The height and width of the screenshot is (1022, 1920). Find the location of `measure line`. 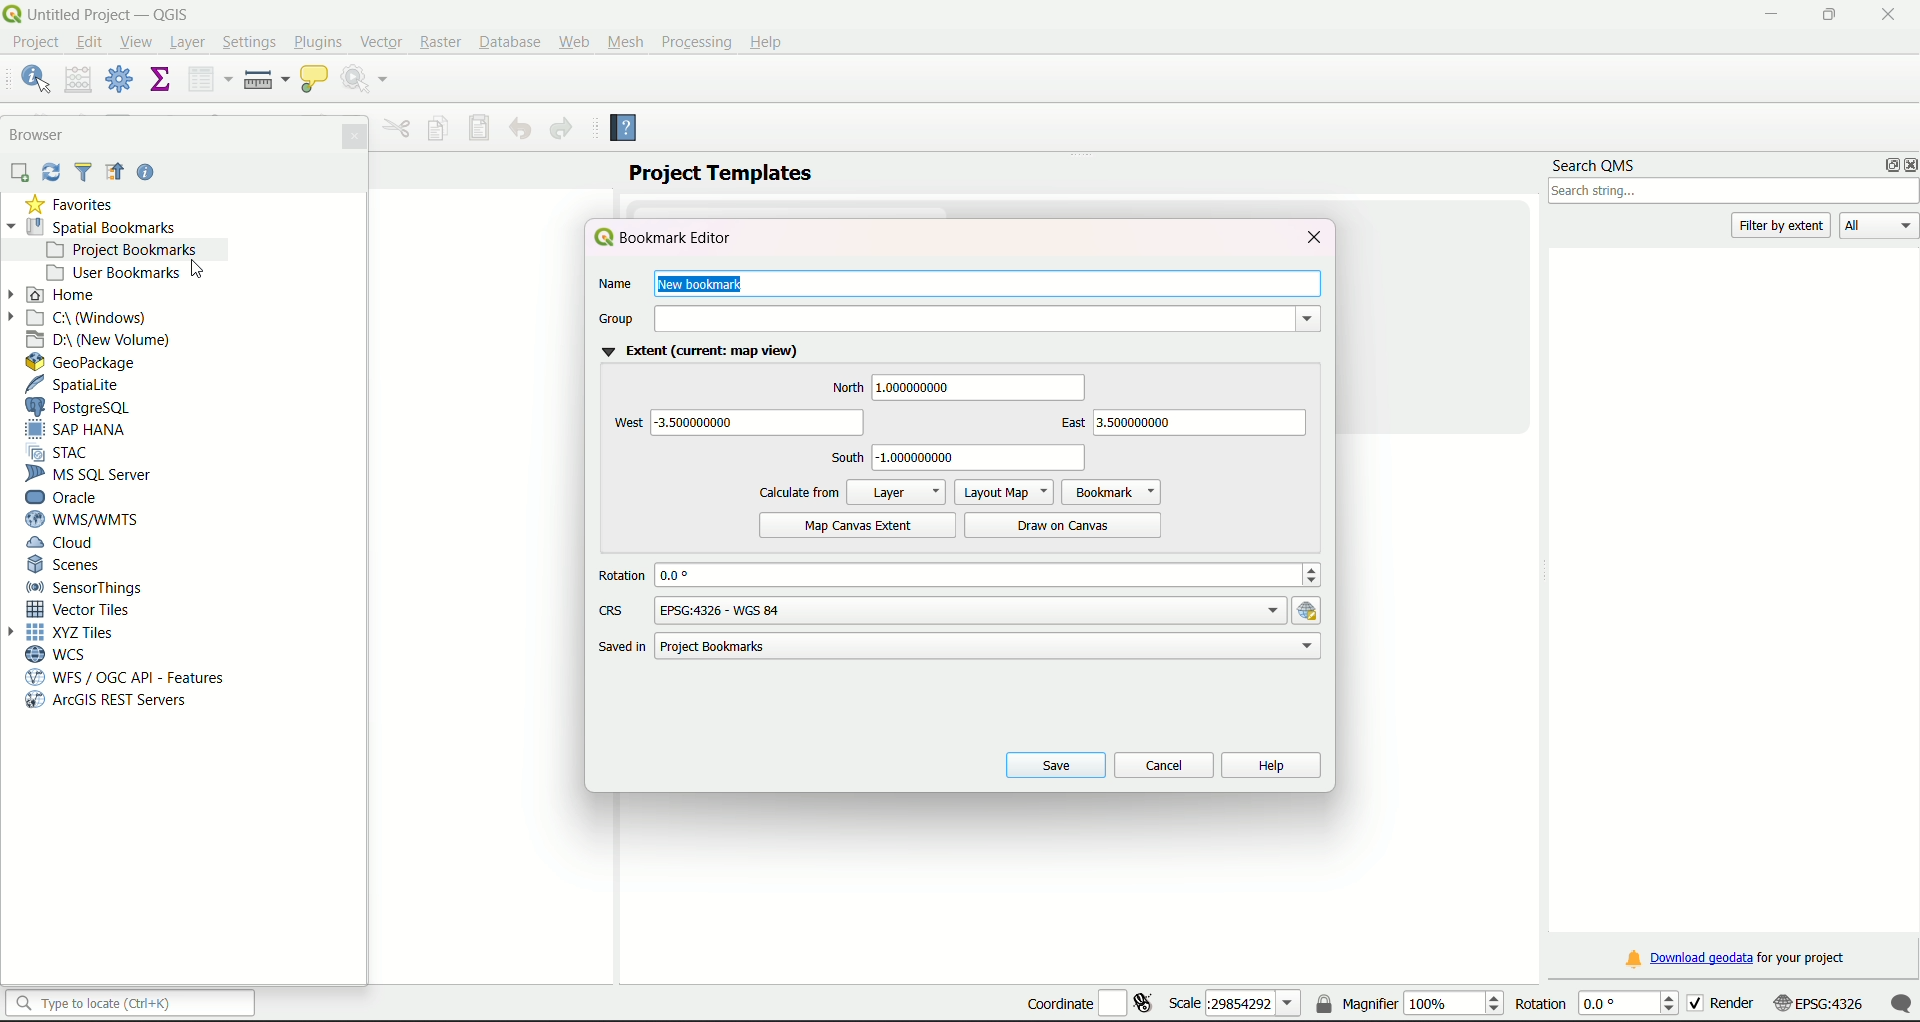

measure line is located at coordinates (266, 80).